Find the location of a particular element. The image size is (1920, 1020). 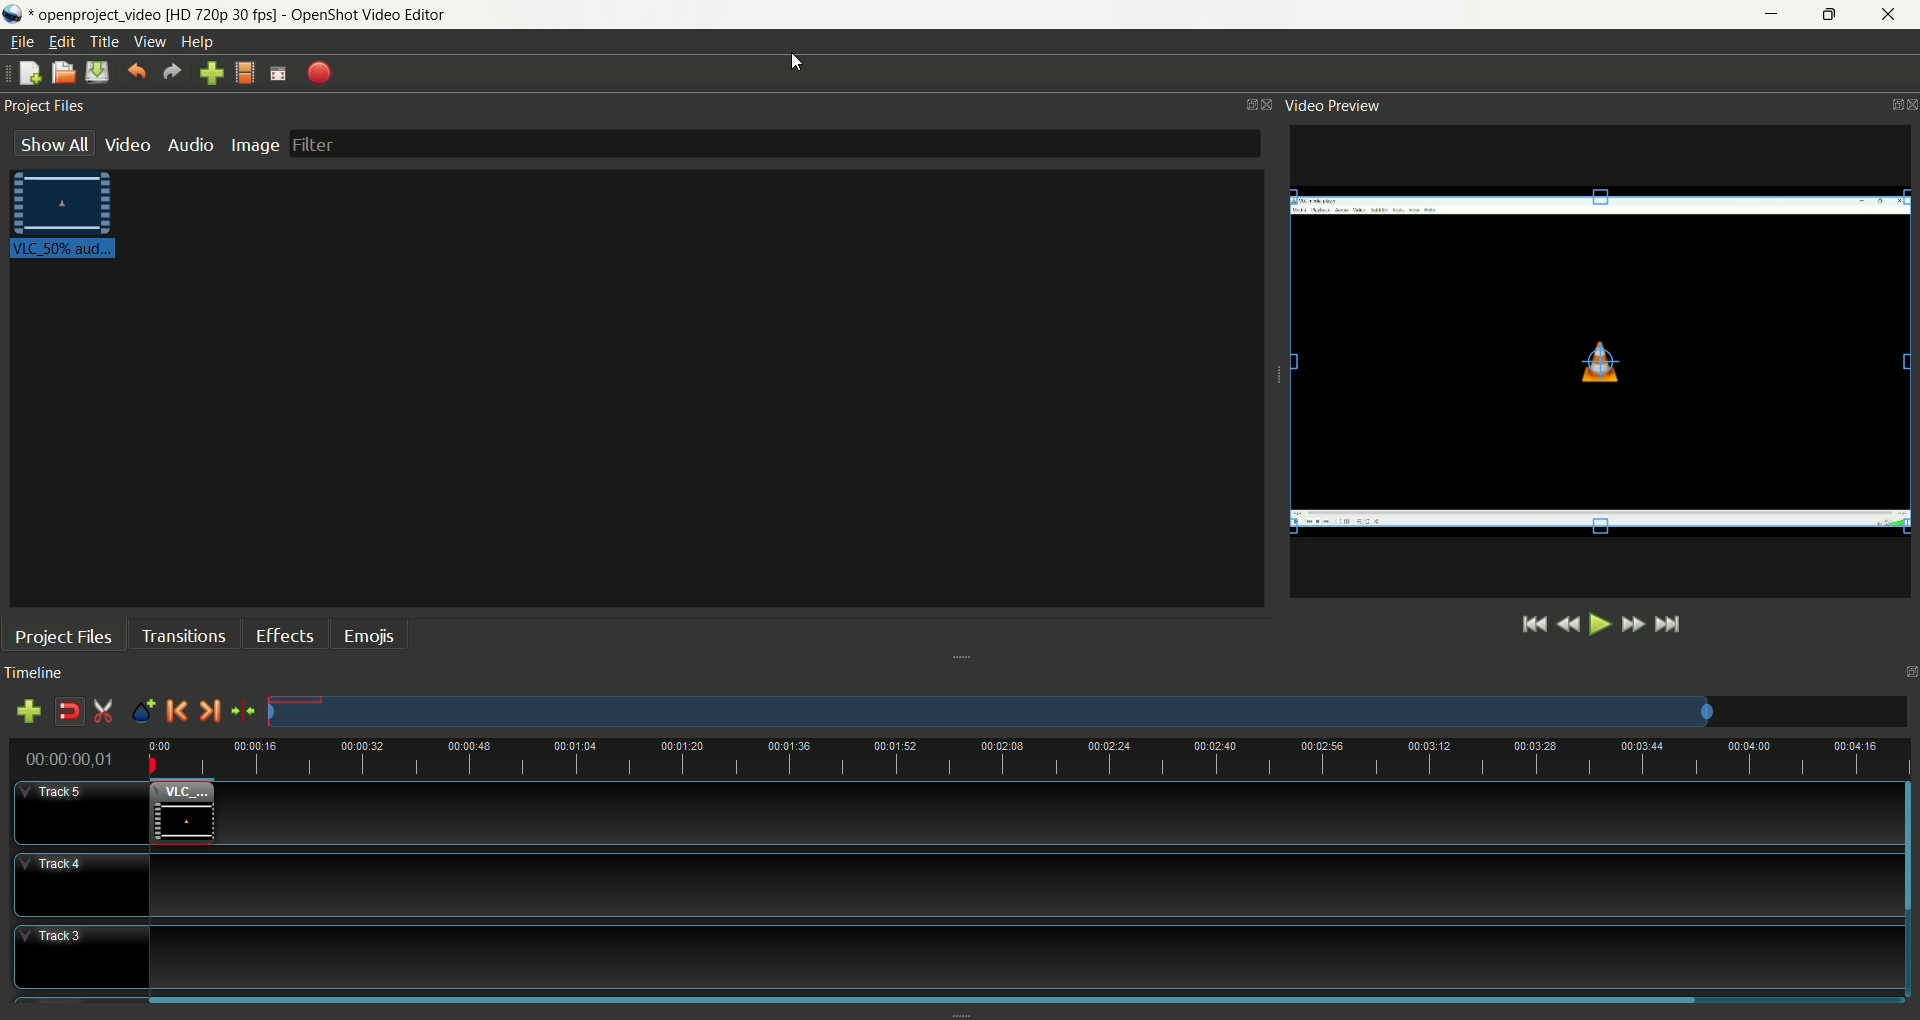

video is located at coordinates (128, 144).